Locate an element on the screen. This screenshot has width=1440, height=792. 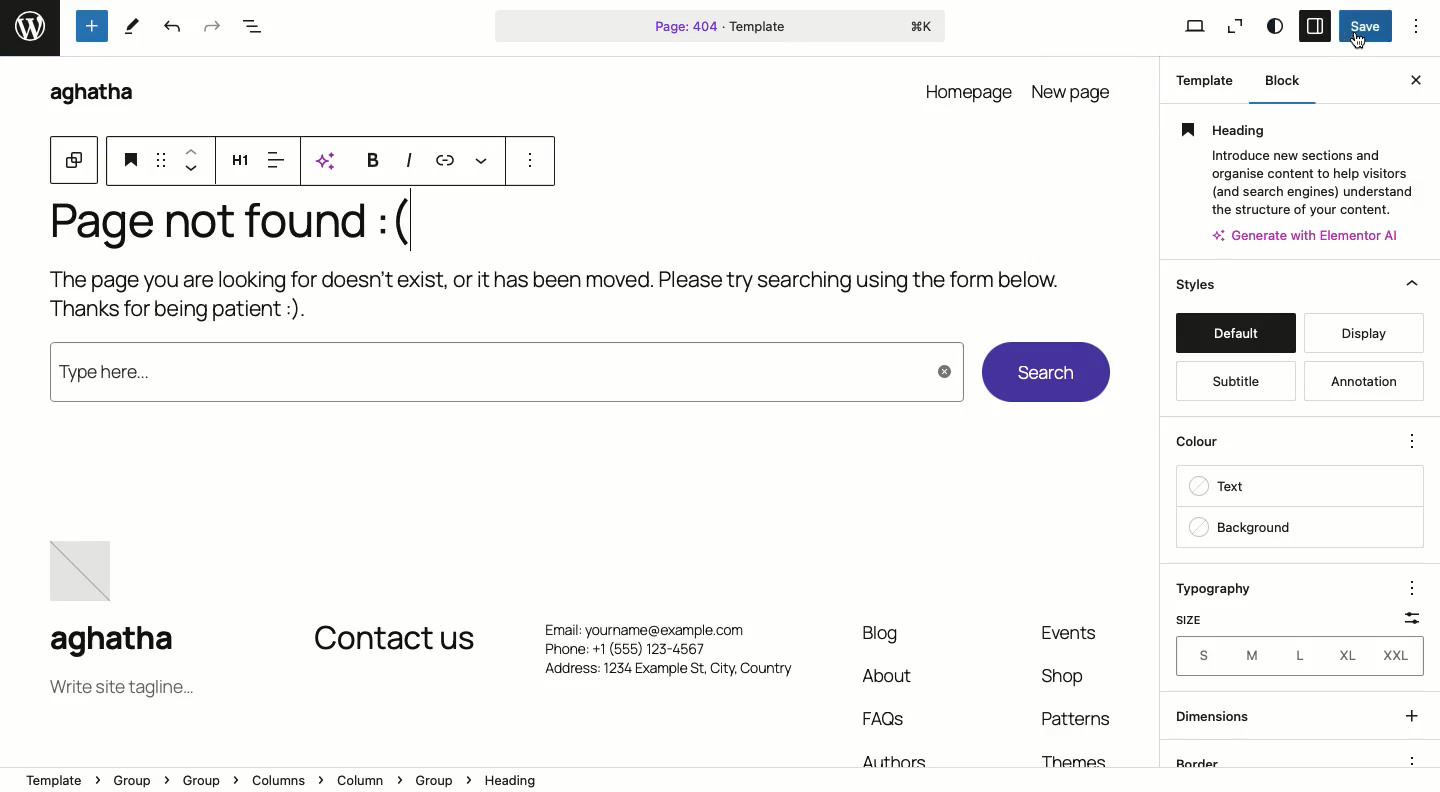
Link is located at coordinates (447, 160).